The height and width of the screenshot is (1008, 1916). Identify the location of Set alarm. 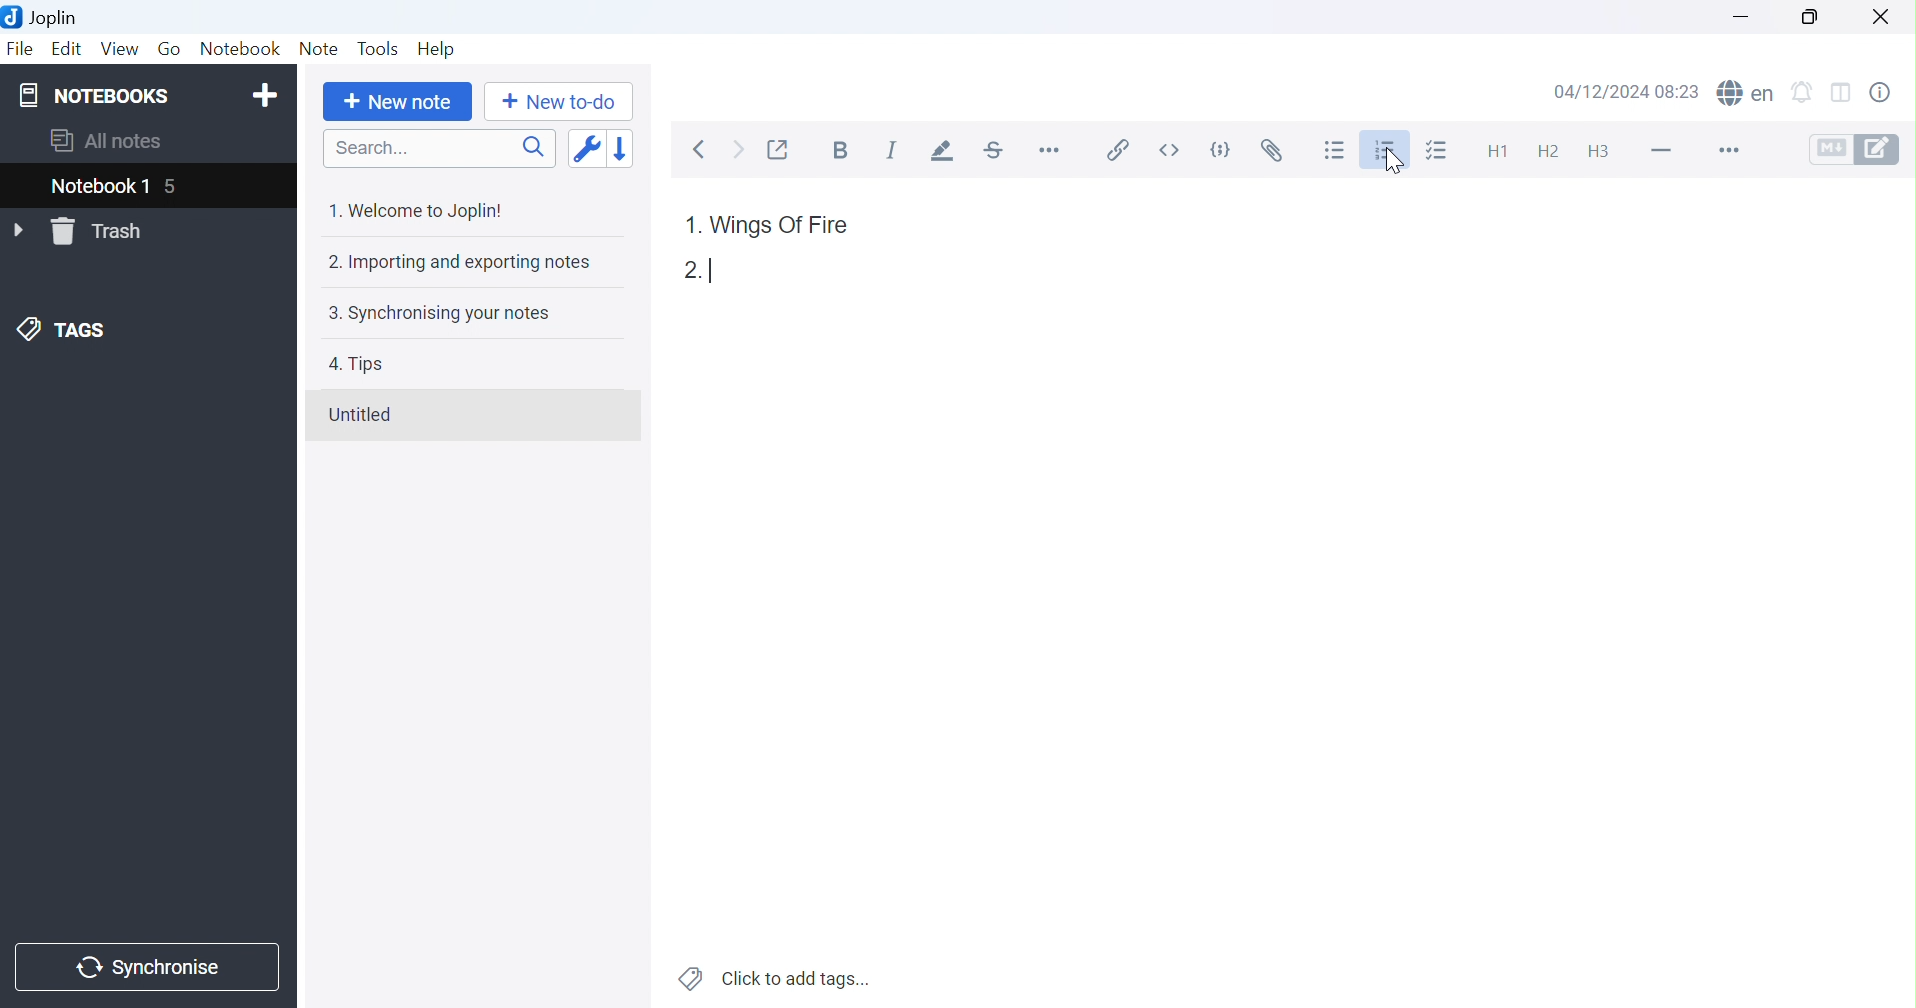
(1809, 89).